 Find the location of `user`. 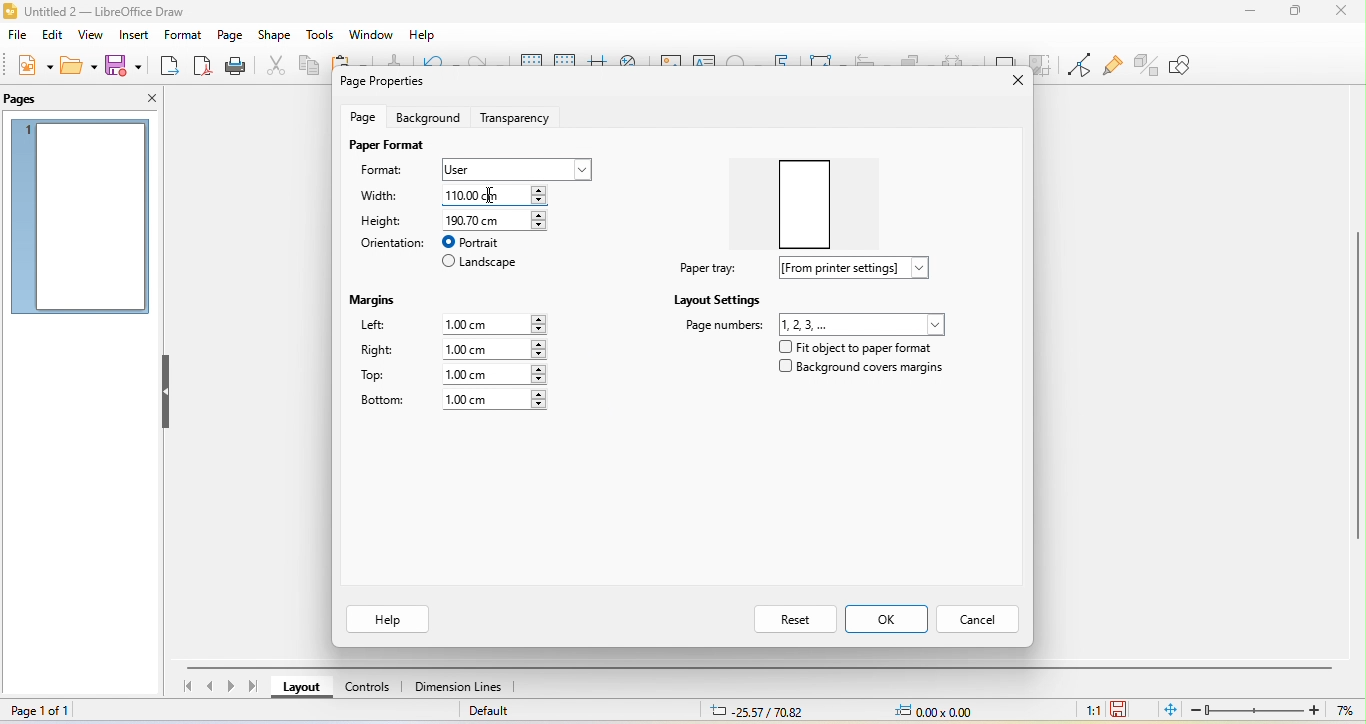

user is located at coordinates (518, 167).